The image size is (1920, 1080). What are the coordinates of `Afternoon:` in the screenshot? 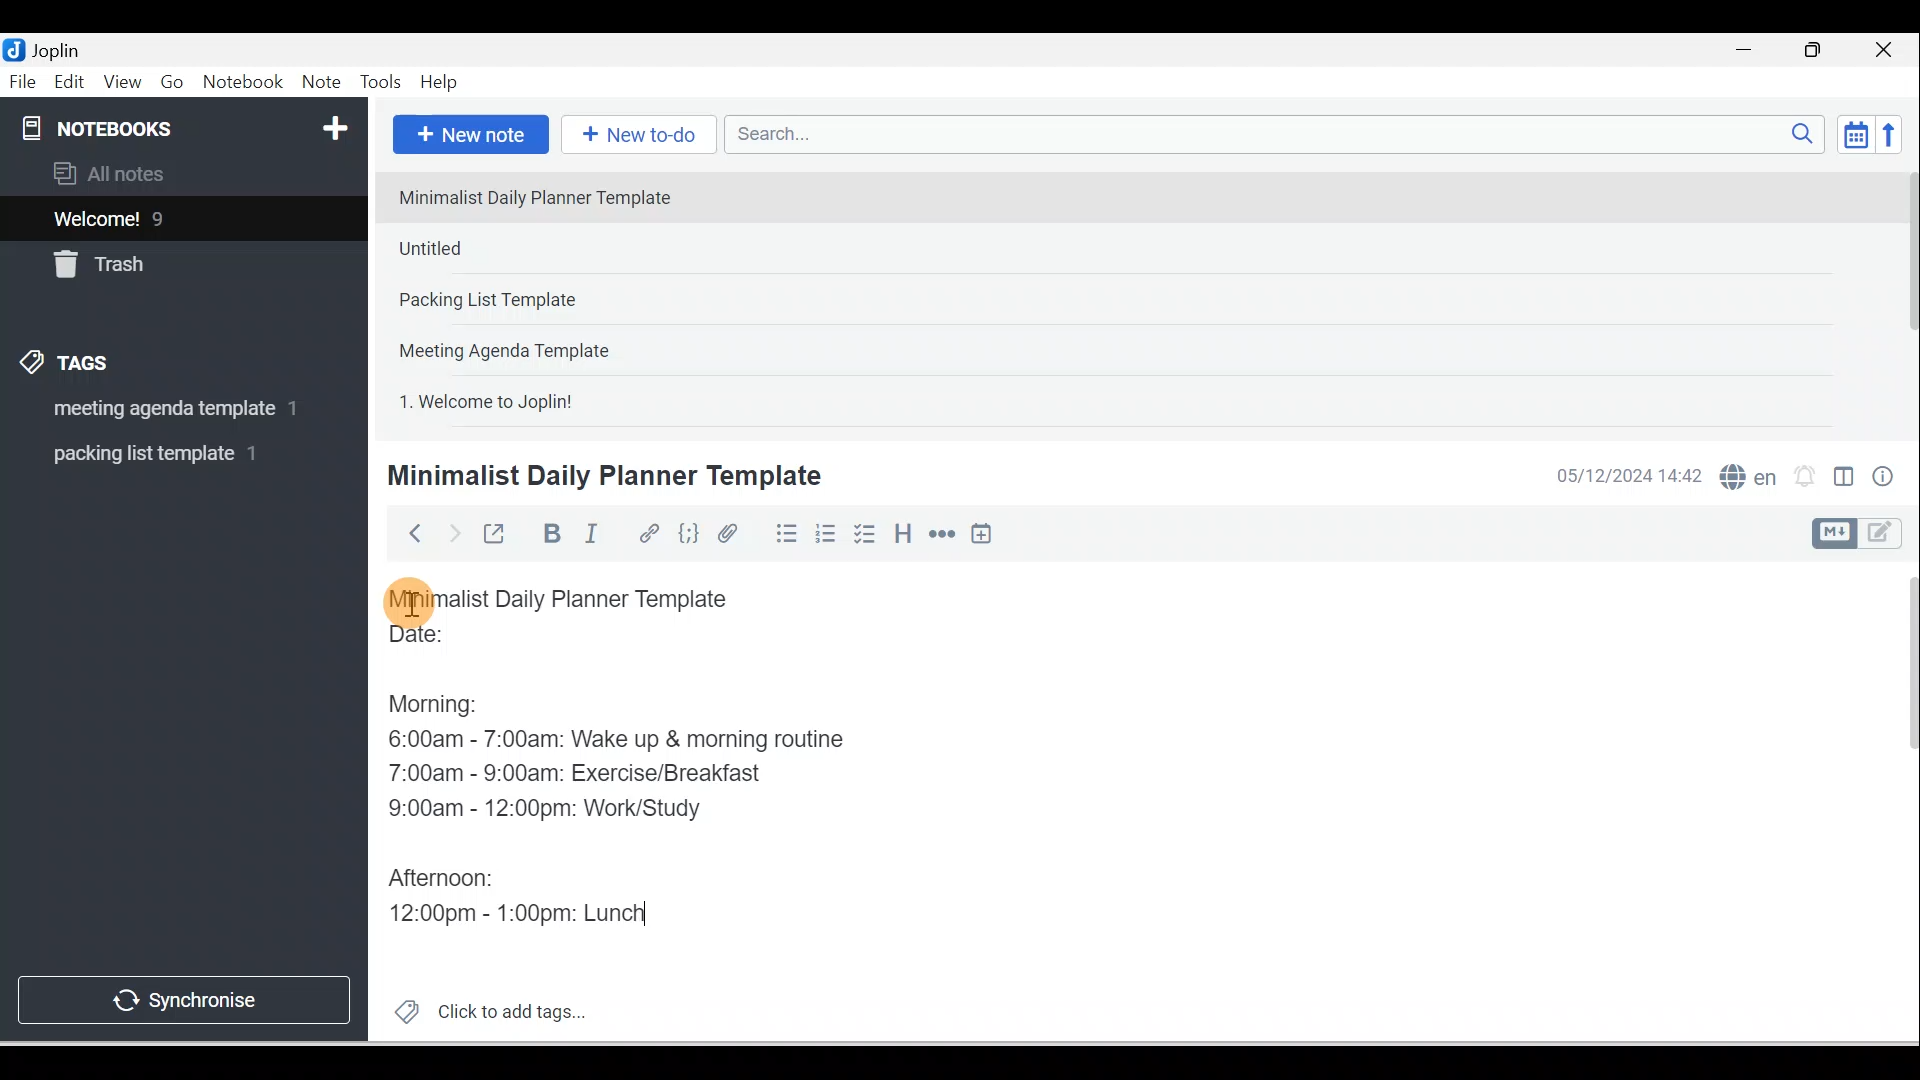 It's located at (448, 874).